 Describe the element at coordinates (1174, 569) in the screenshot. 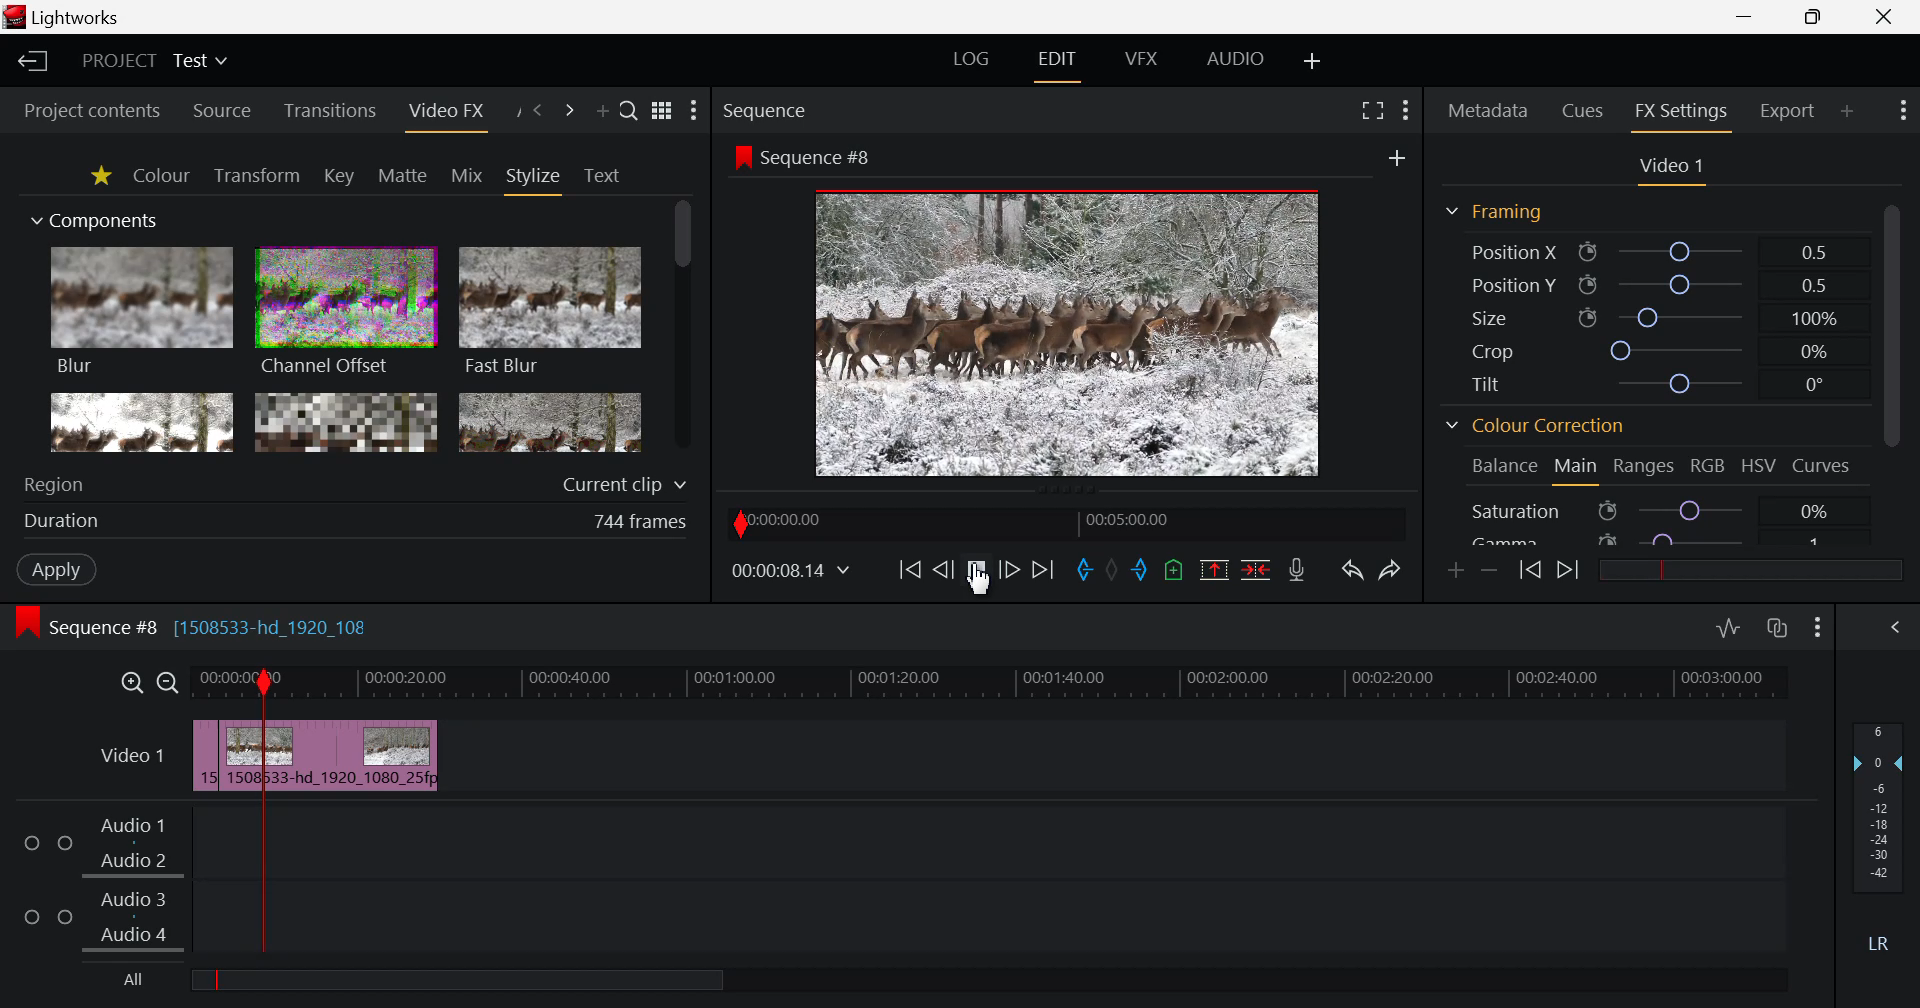

I see `Mark Cue` at that location.